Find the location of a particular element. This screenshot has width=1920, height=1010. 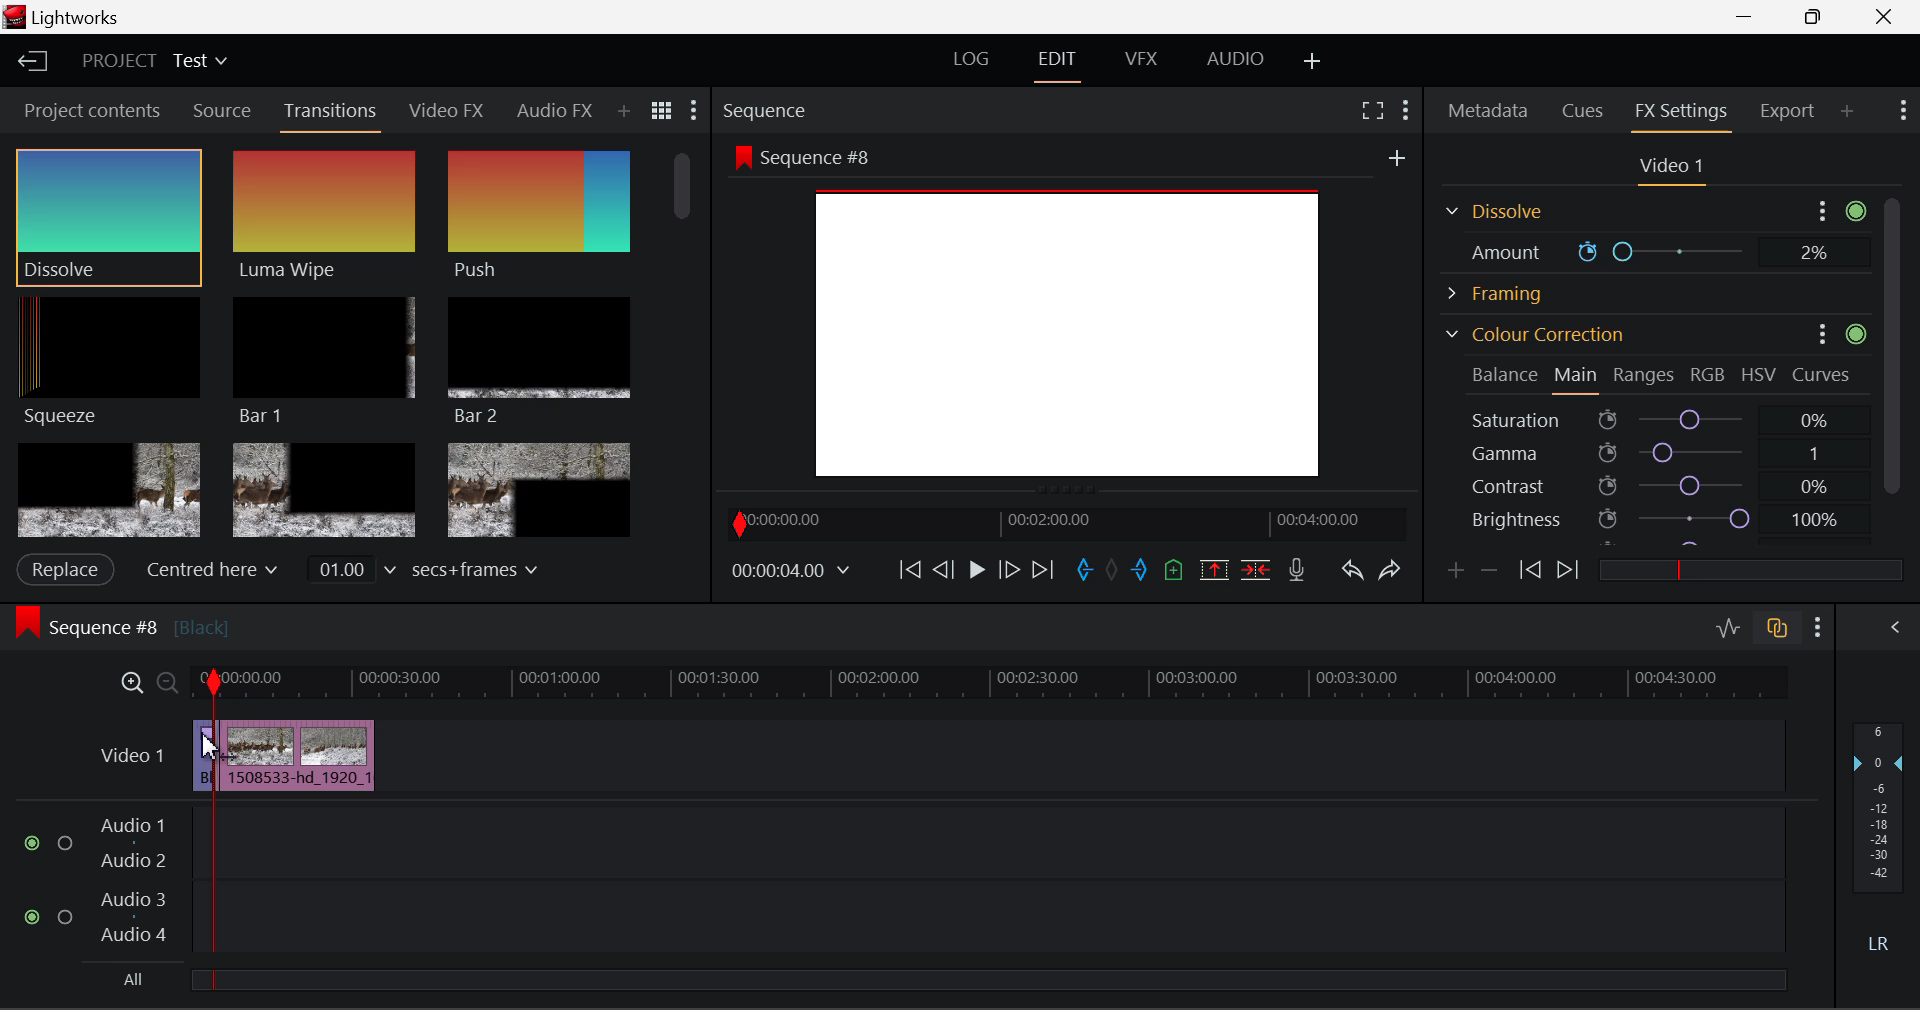

Background changed is located at coordinates (1068, 315).